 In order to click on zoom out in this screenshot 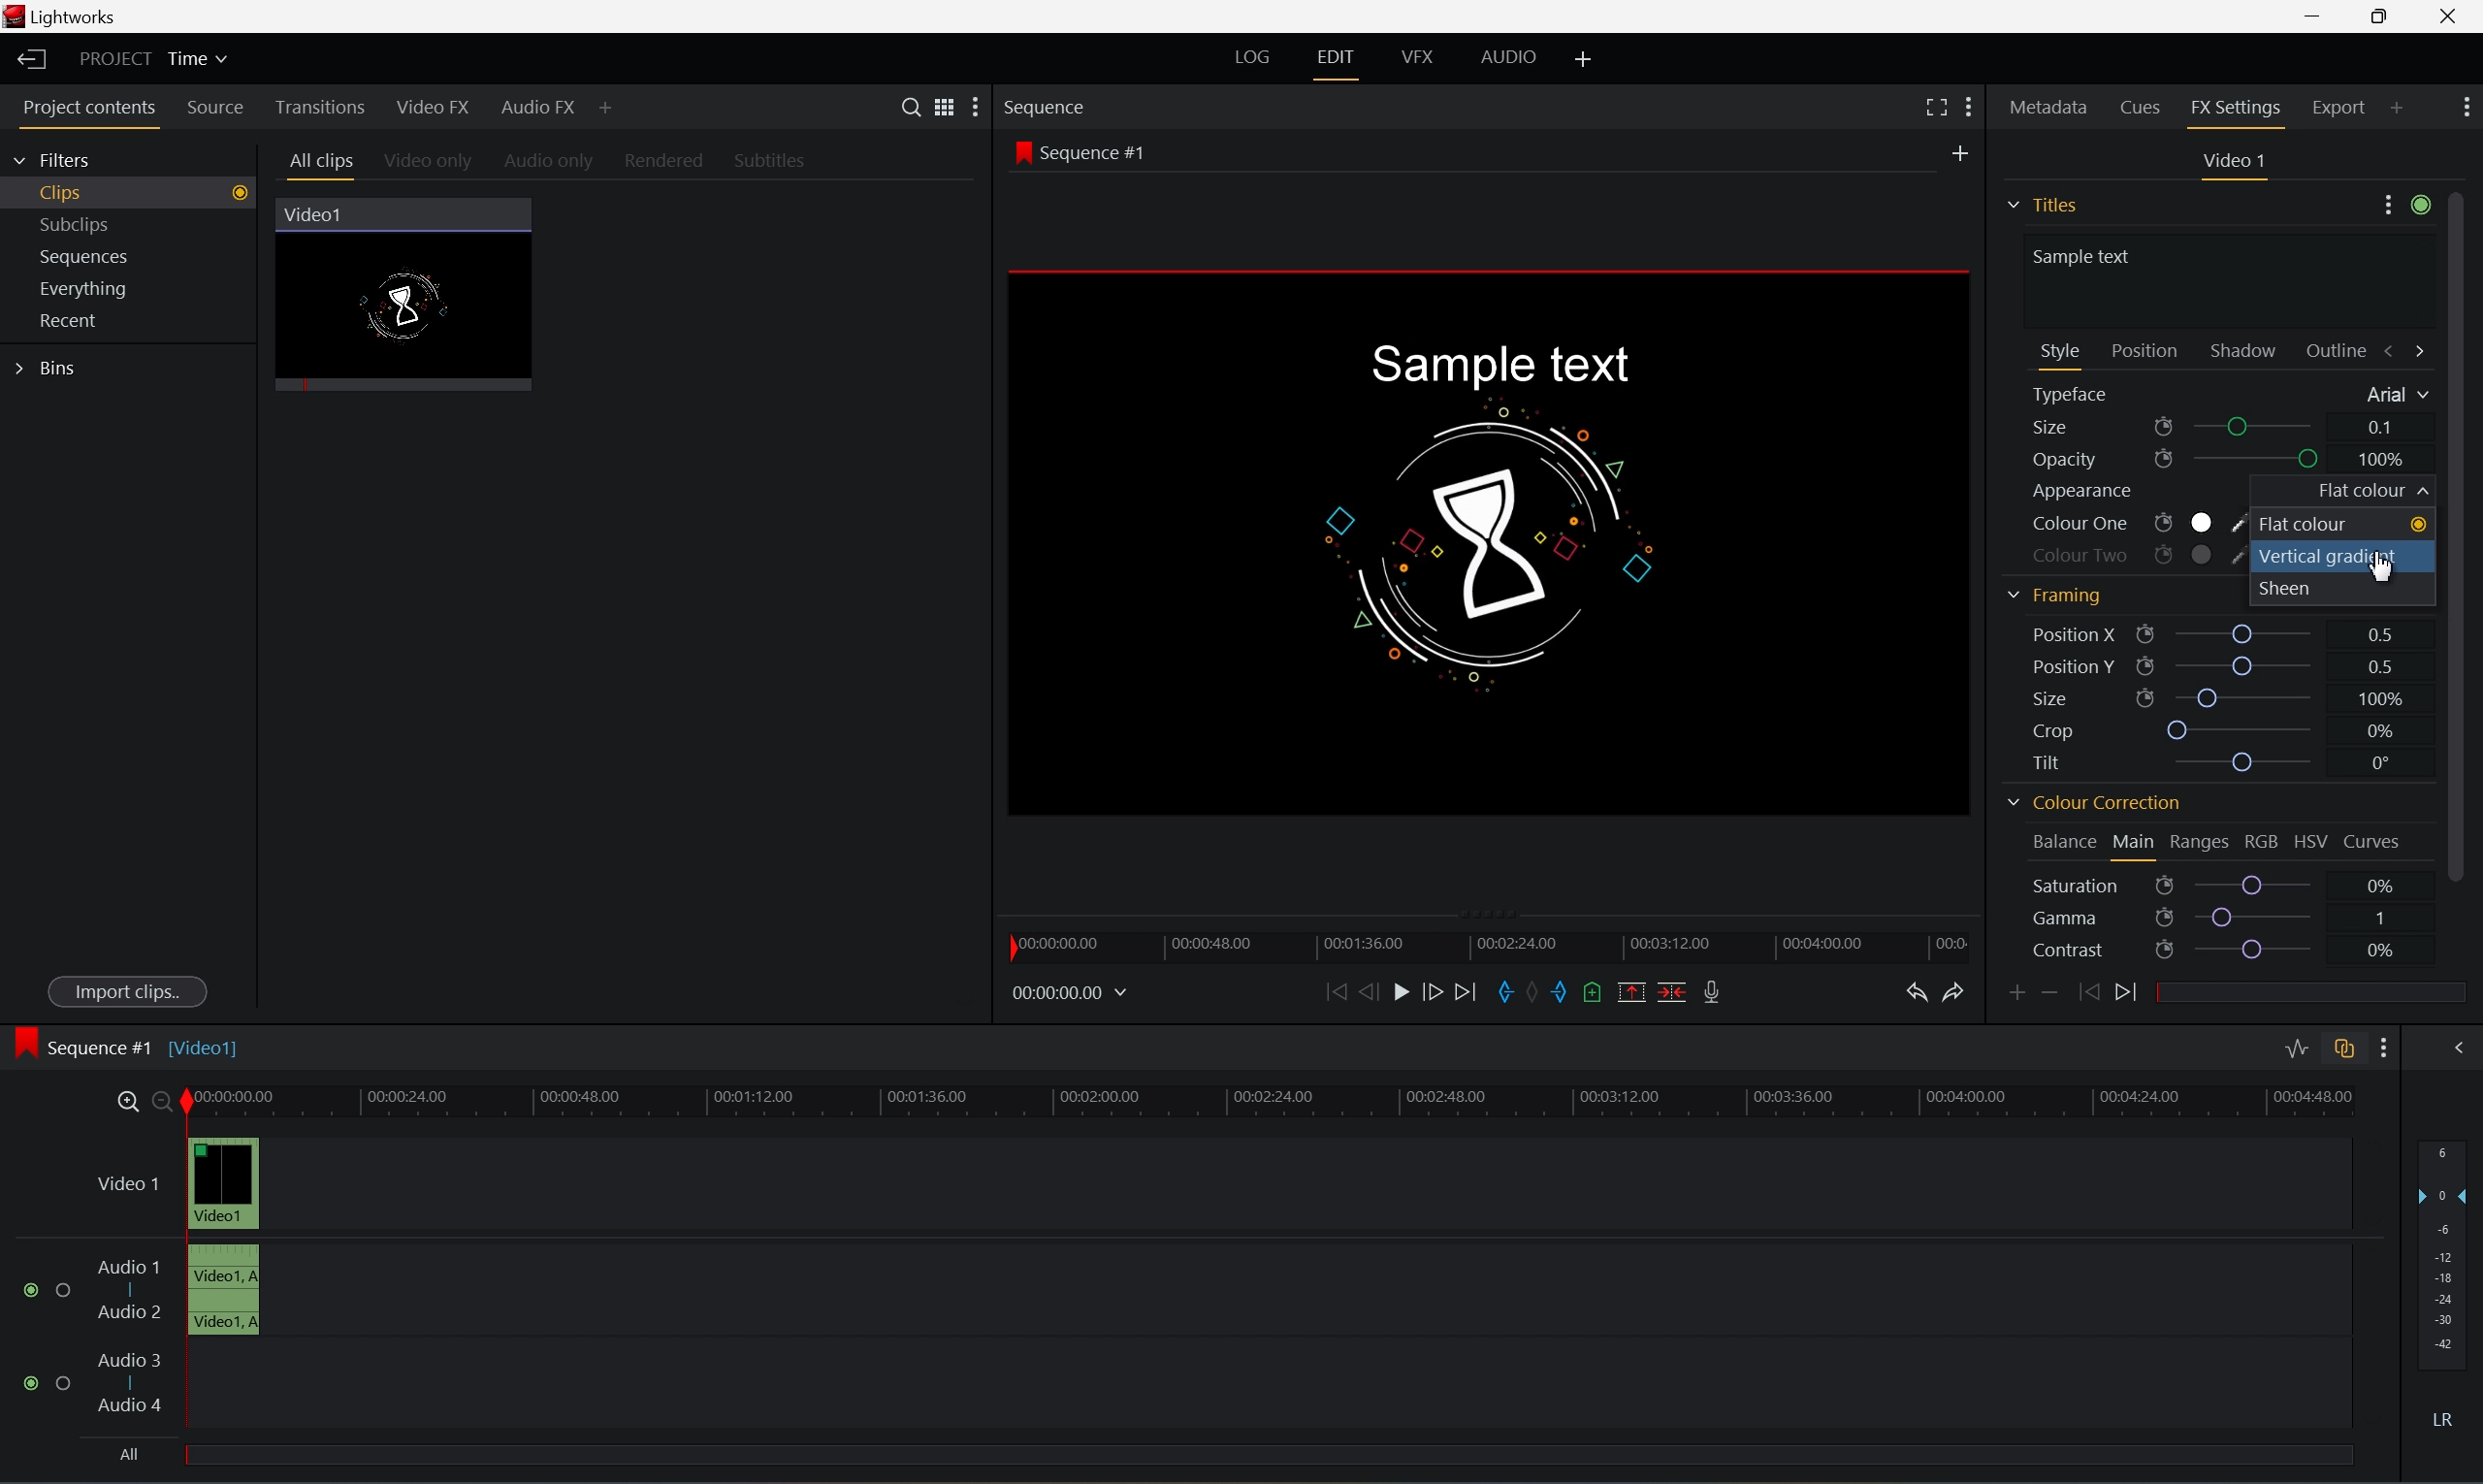, I will do `click(165, 1102)`.